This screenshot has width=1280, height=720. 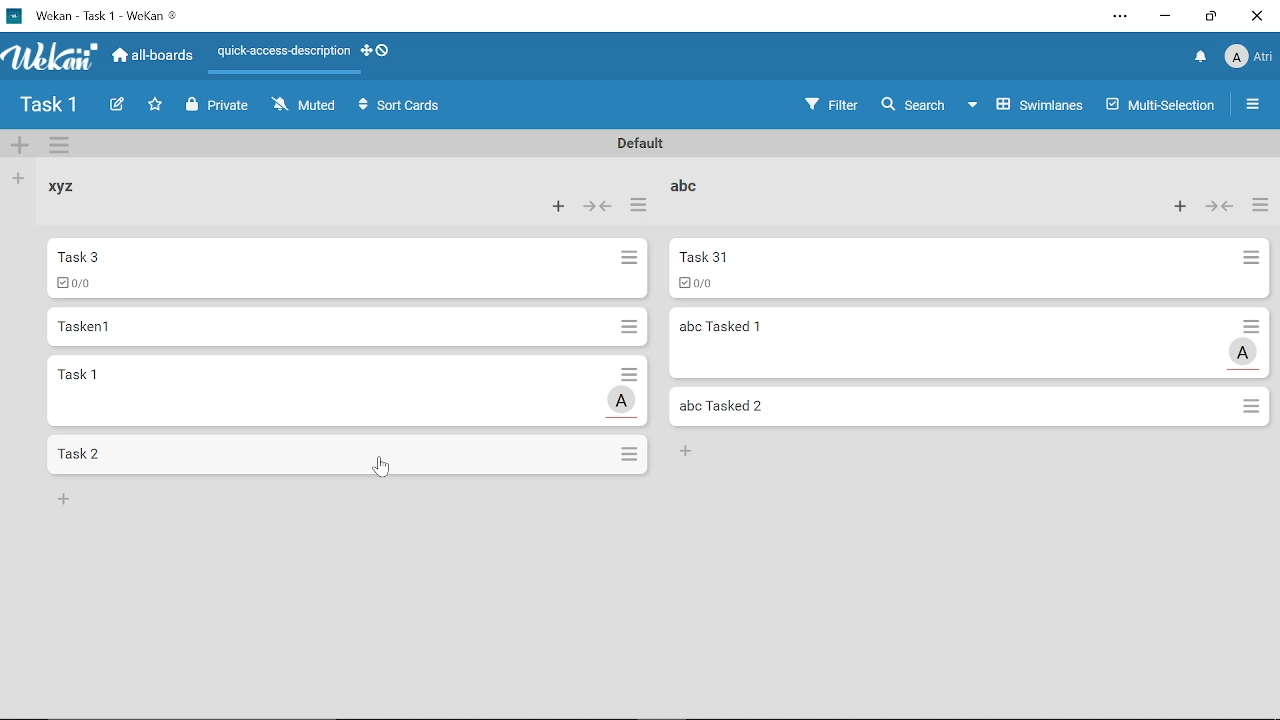 What do you see at coordinates (218, 106) in the screenshot?
I see `Private` at bounding box center [218, 106].